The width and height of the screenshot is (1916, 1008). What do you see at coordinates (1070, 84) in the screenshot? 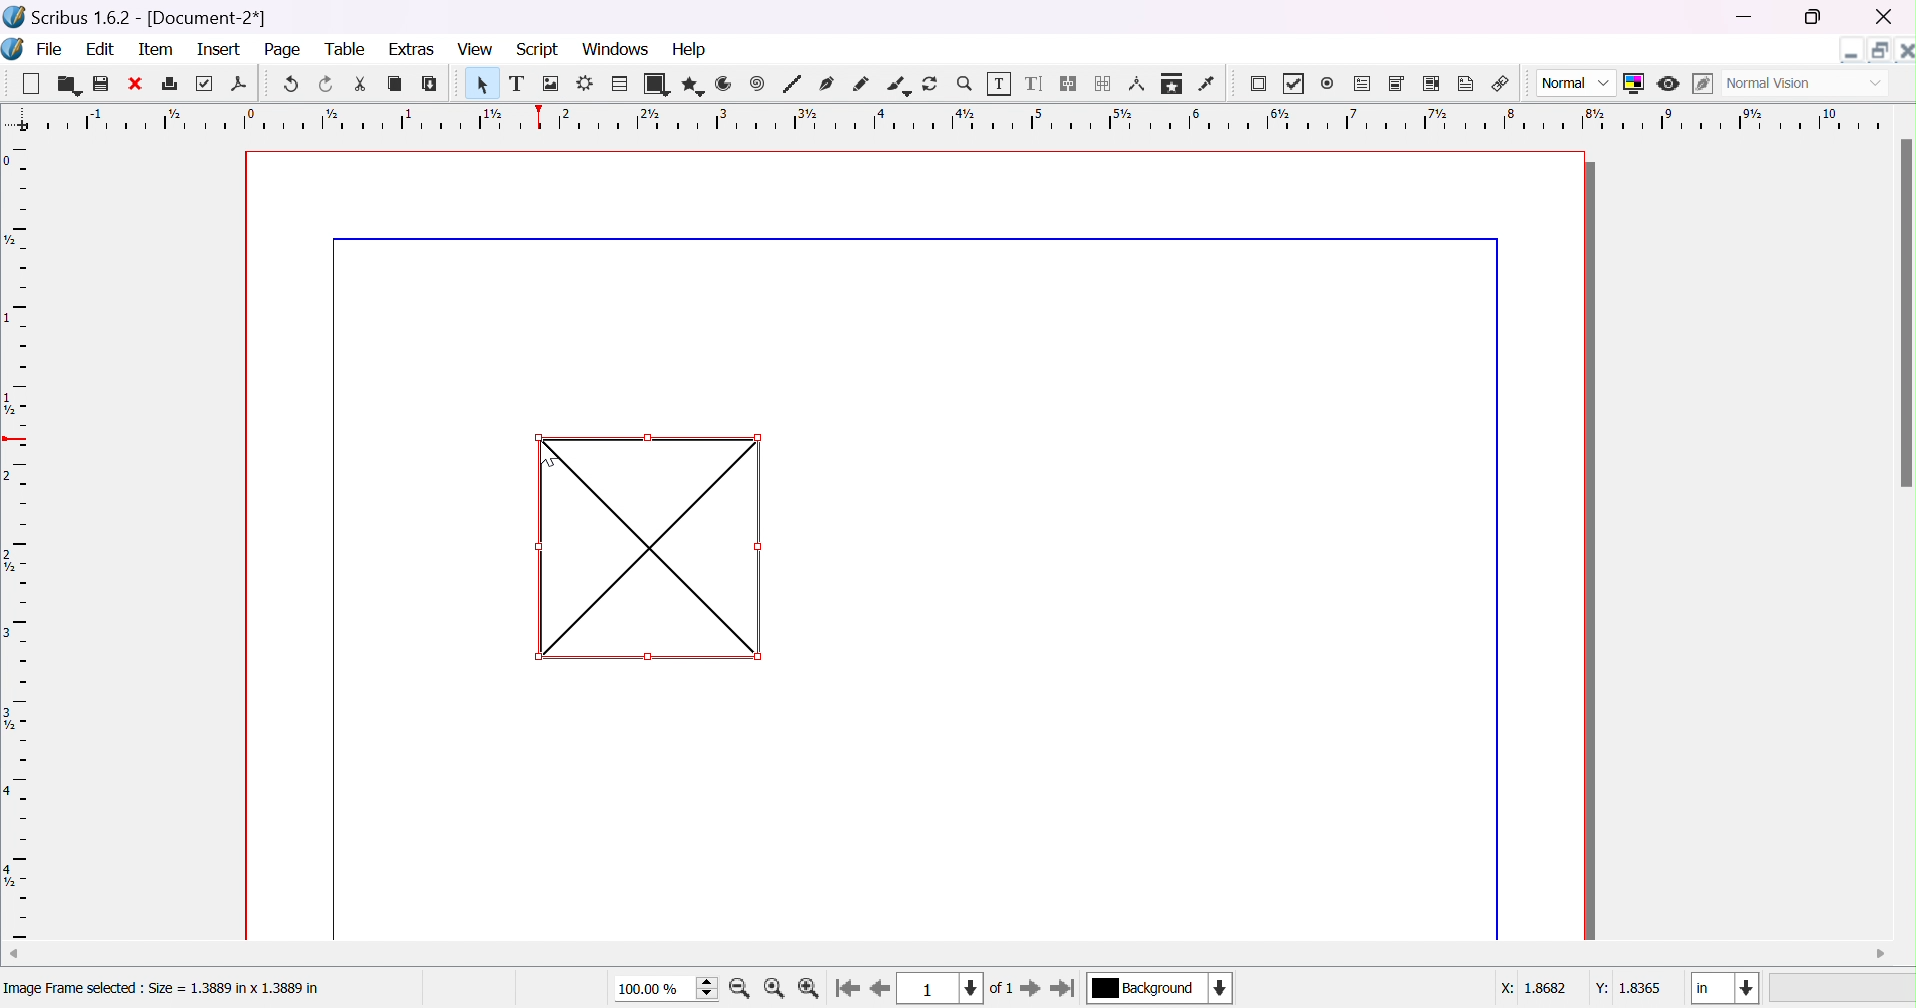
I see `link text frames` at bounding box center [1070, 84].